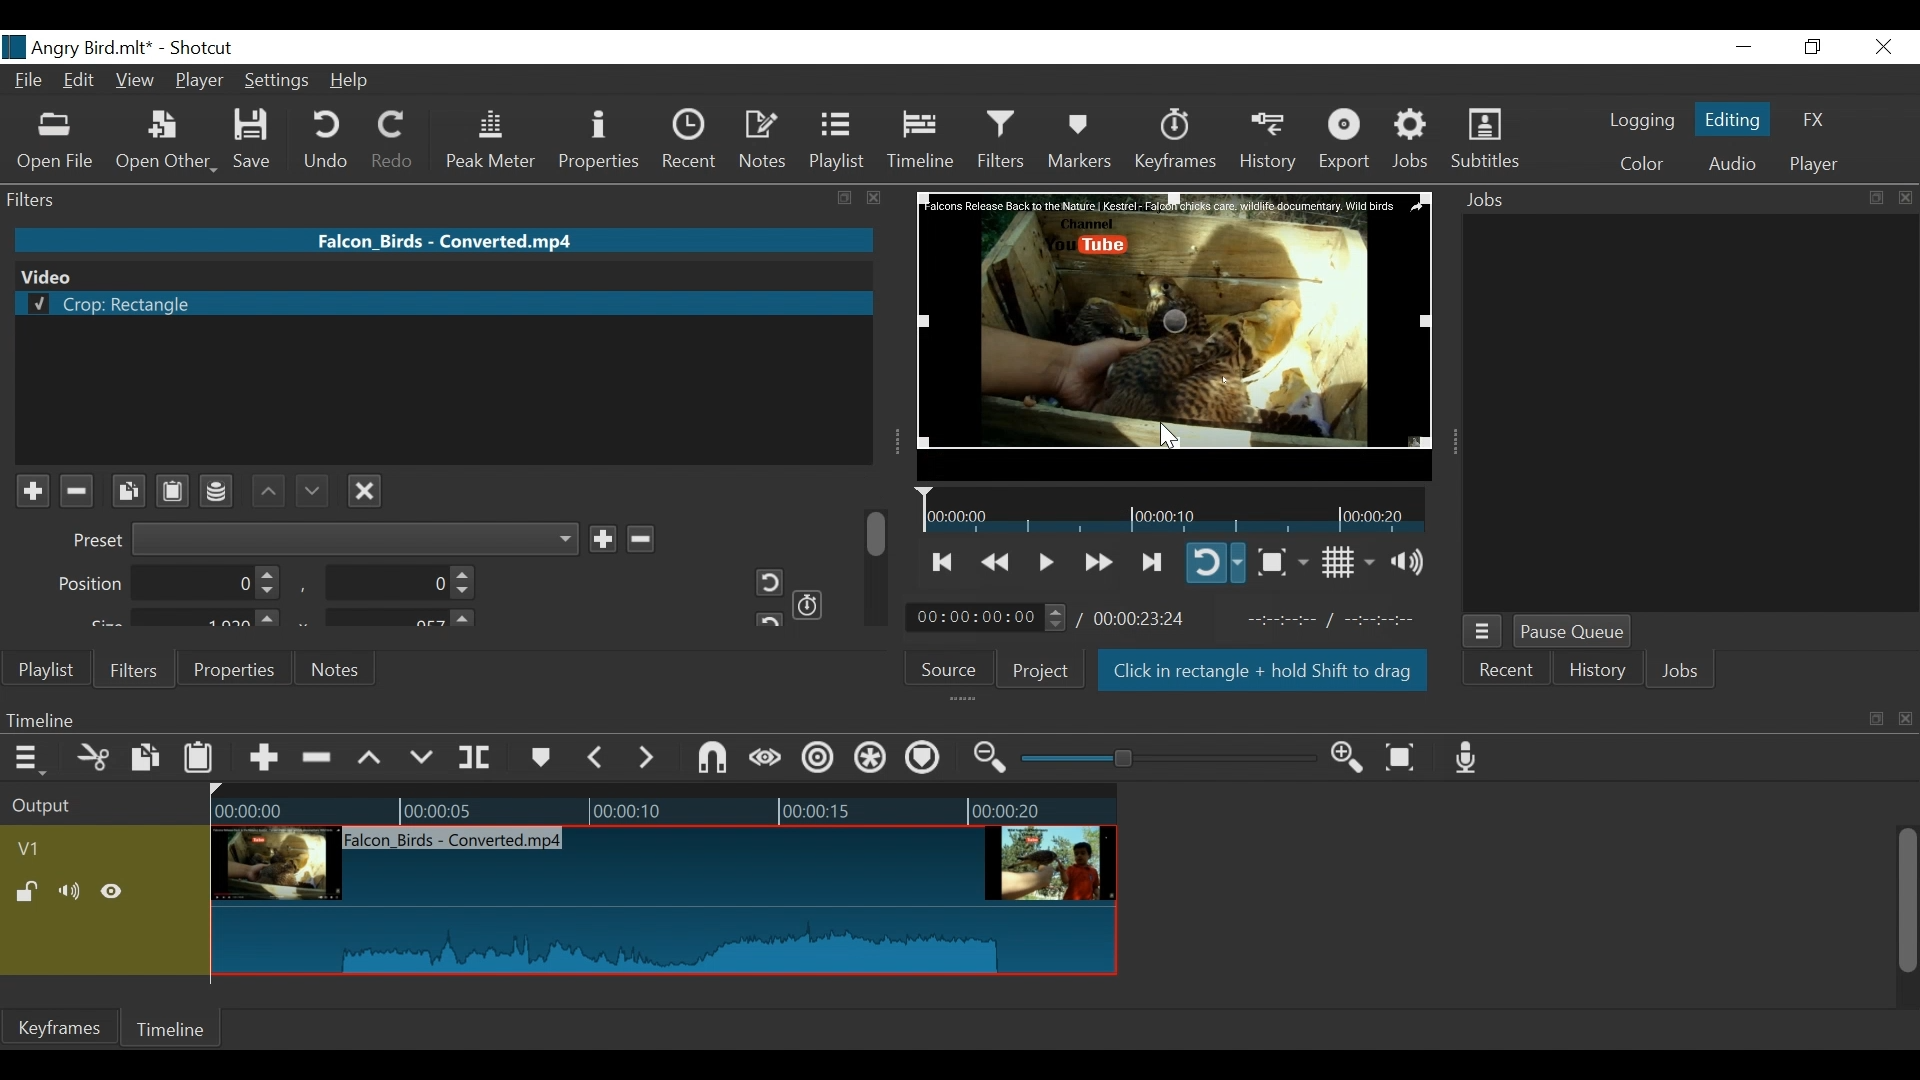  What do you see at coordinates (762, 582) in the screenshot?
I see `Restart` at bounding box center [762, 582].